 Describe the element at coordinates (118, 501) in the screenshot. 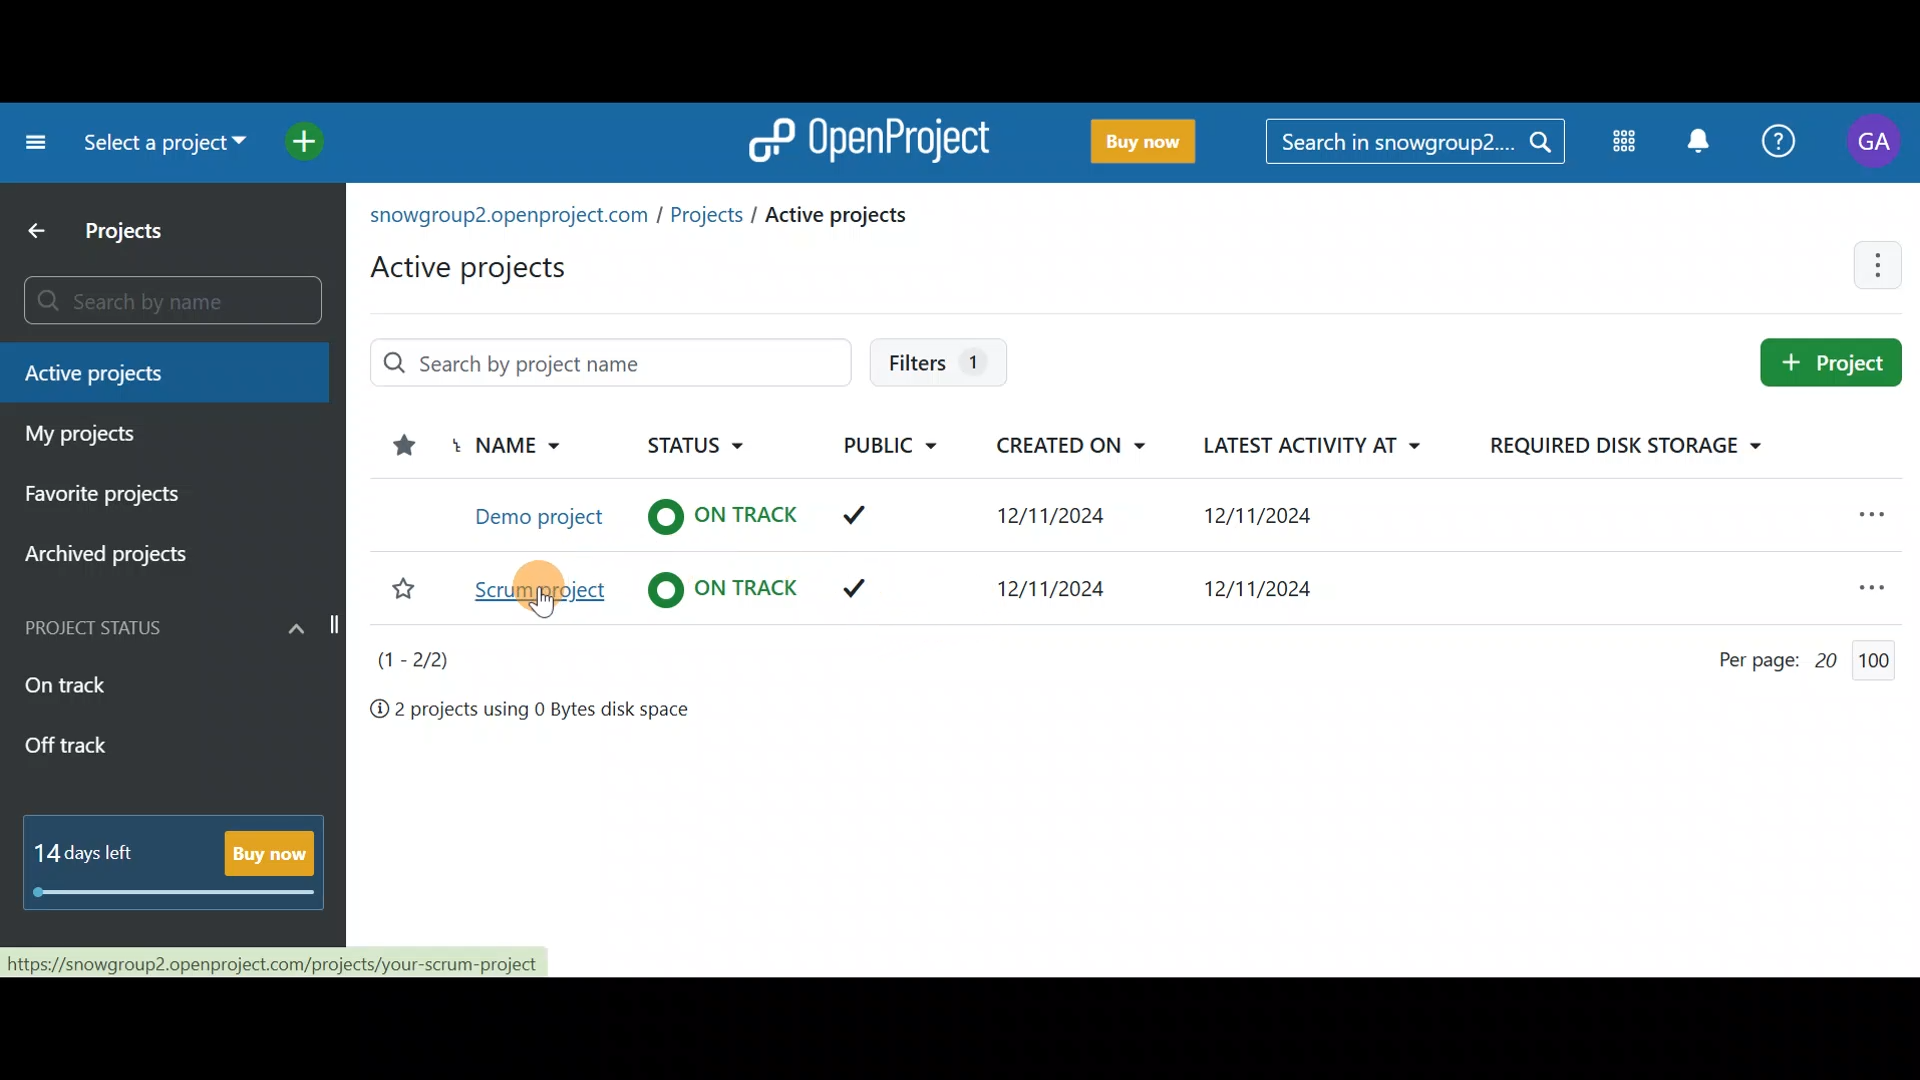

I see `Favorite projects` at that location.